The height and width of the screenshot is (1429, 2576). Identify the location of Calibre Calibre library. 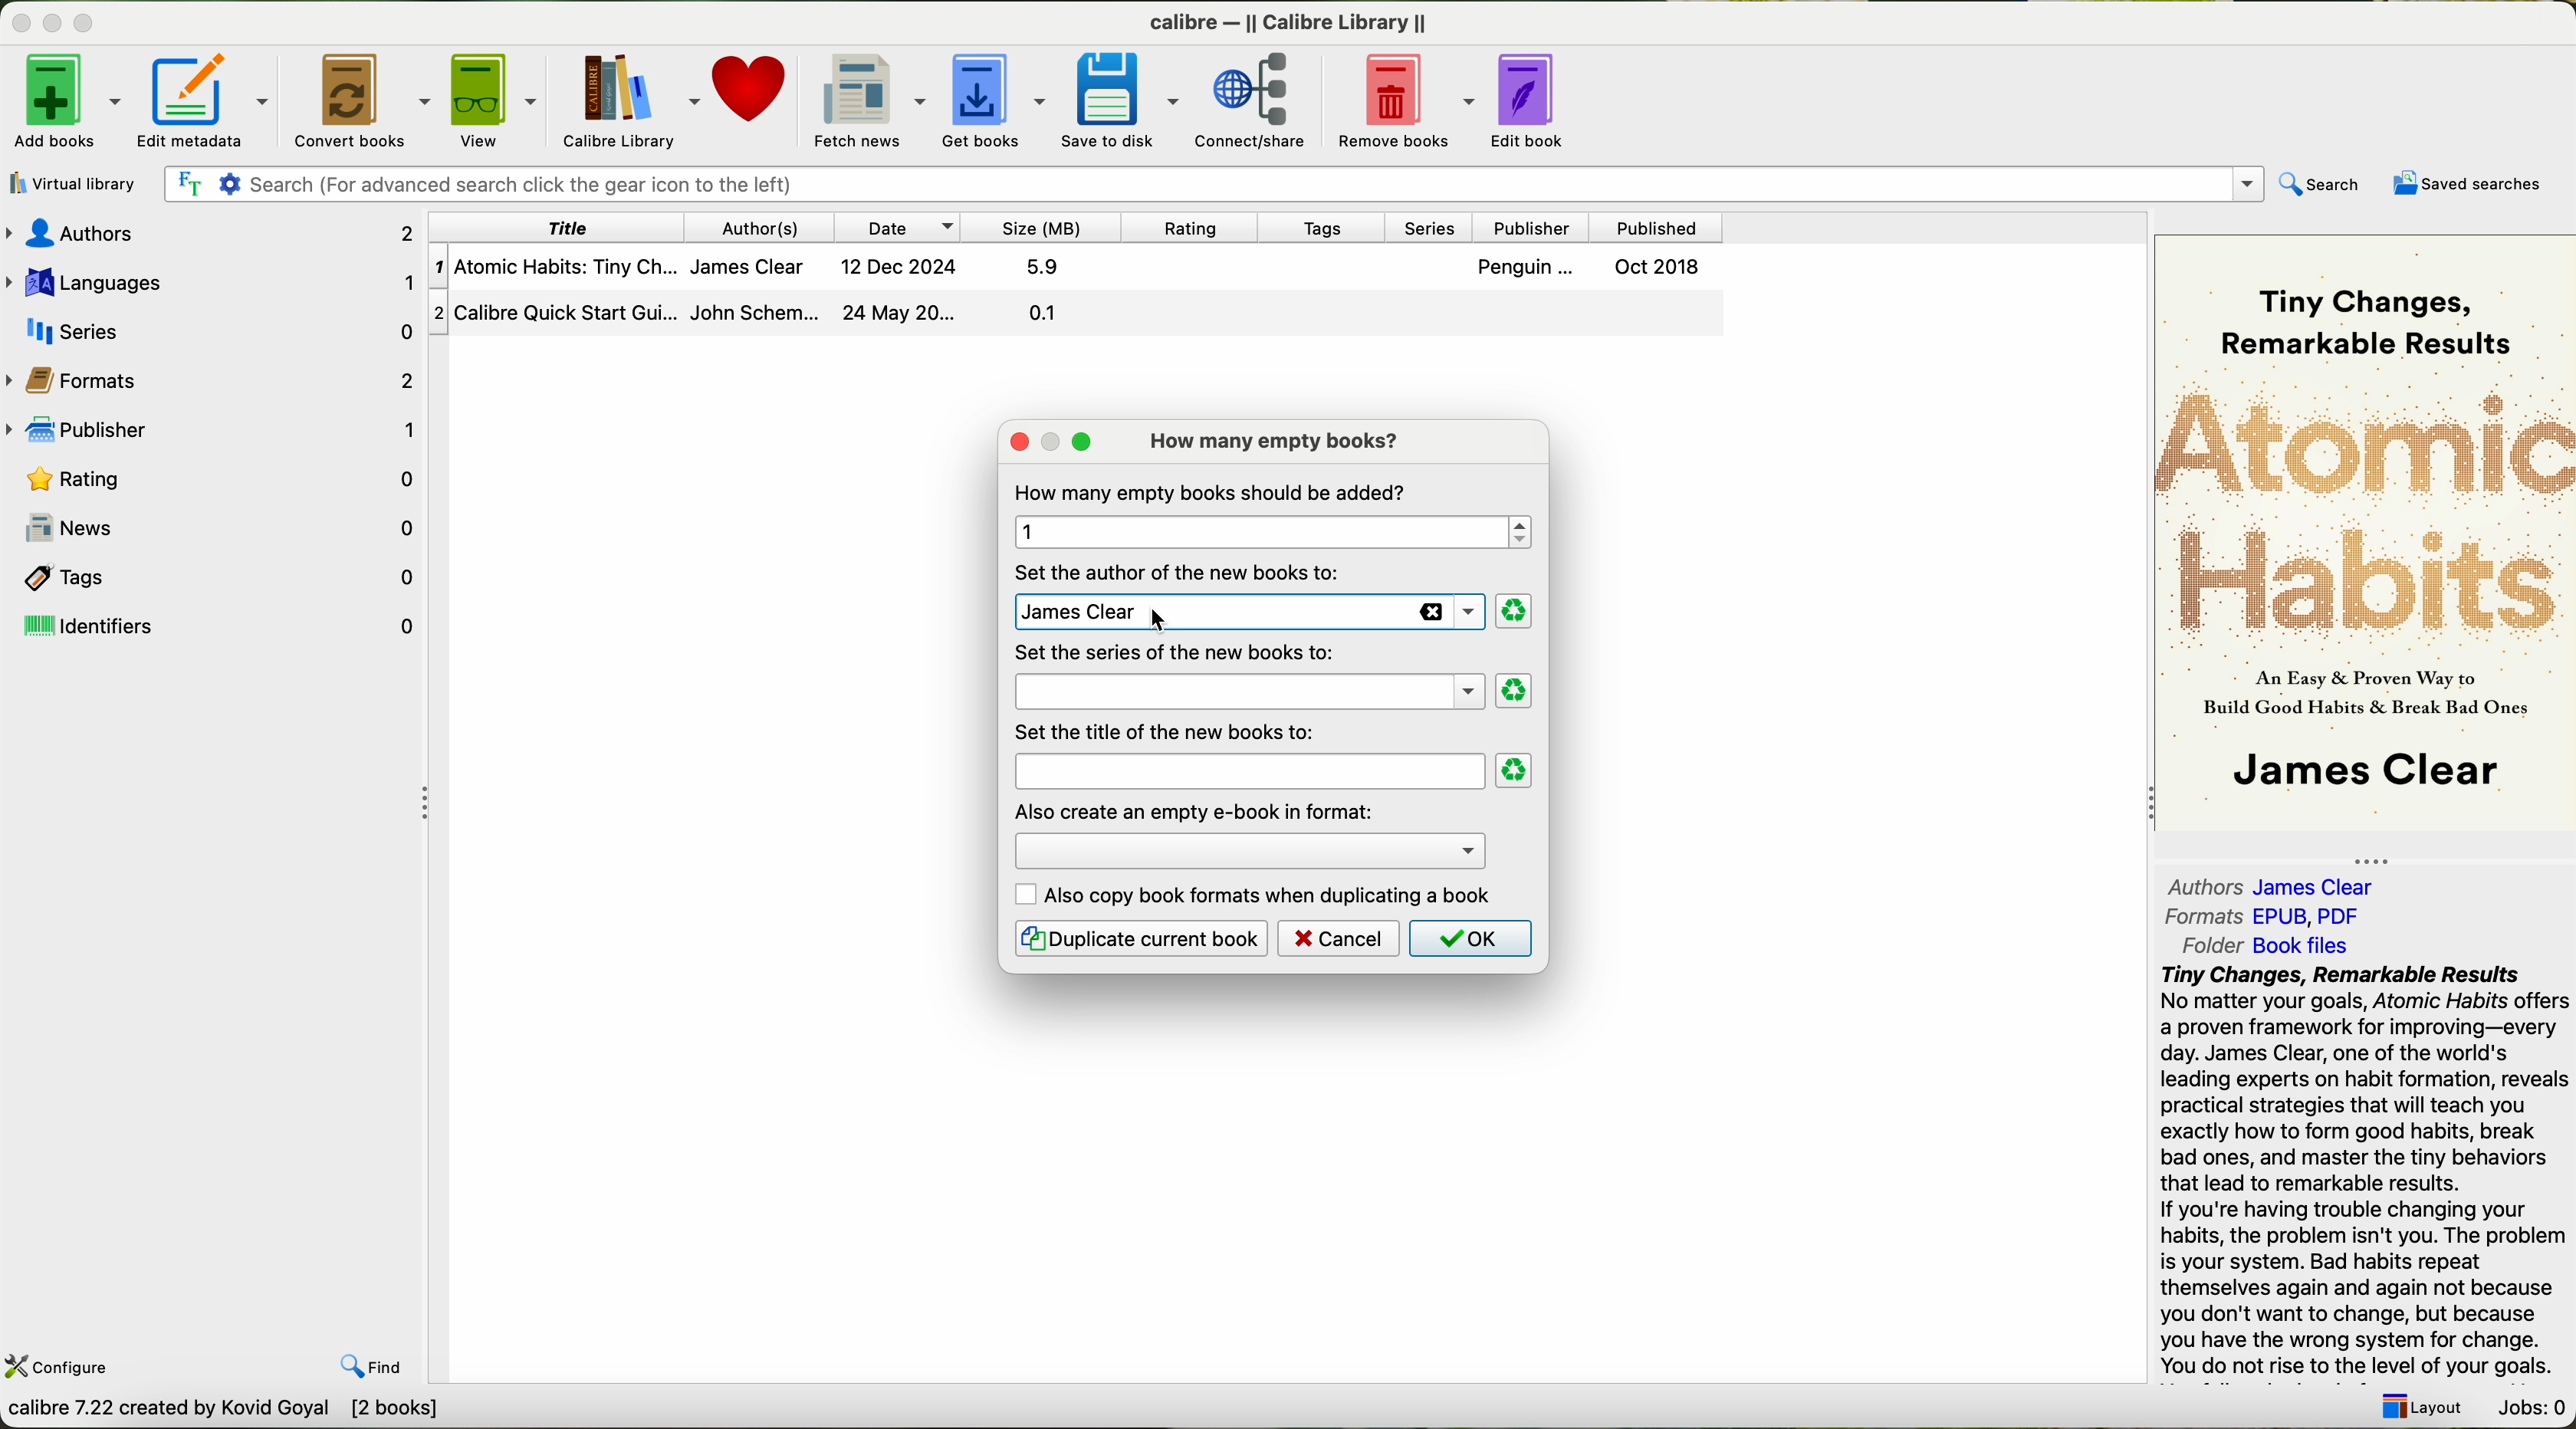
(1296, 20).